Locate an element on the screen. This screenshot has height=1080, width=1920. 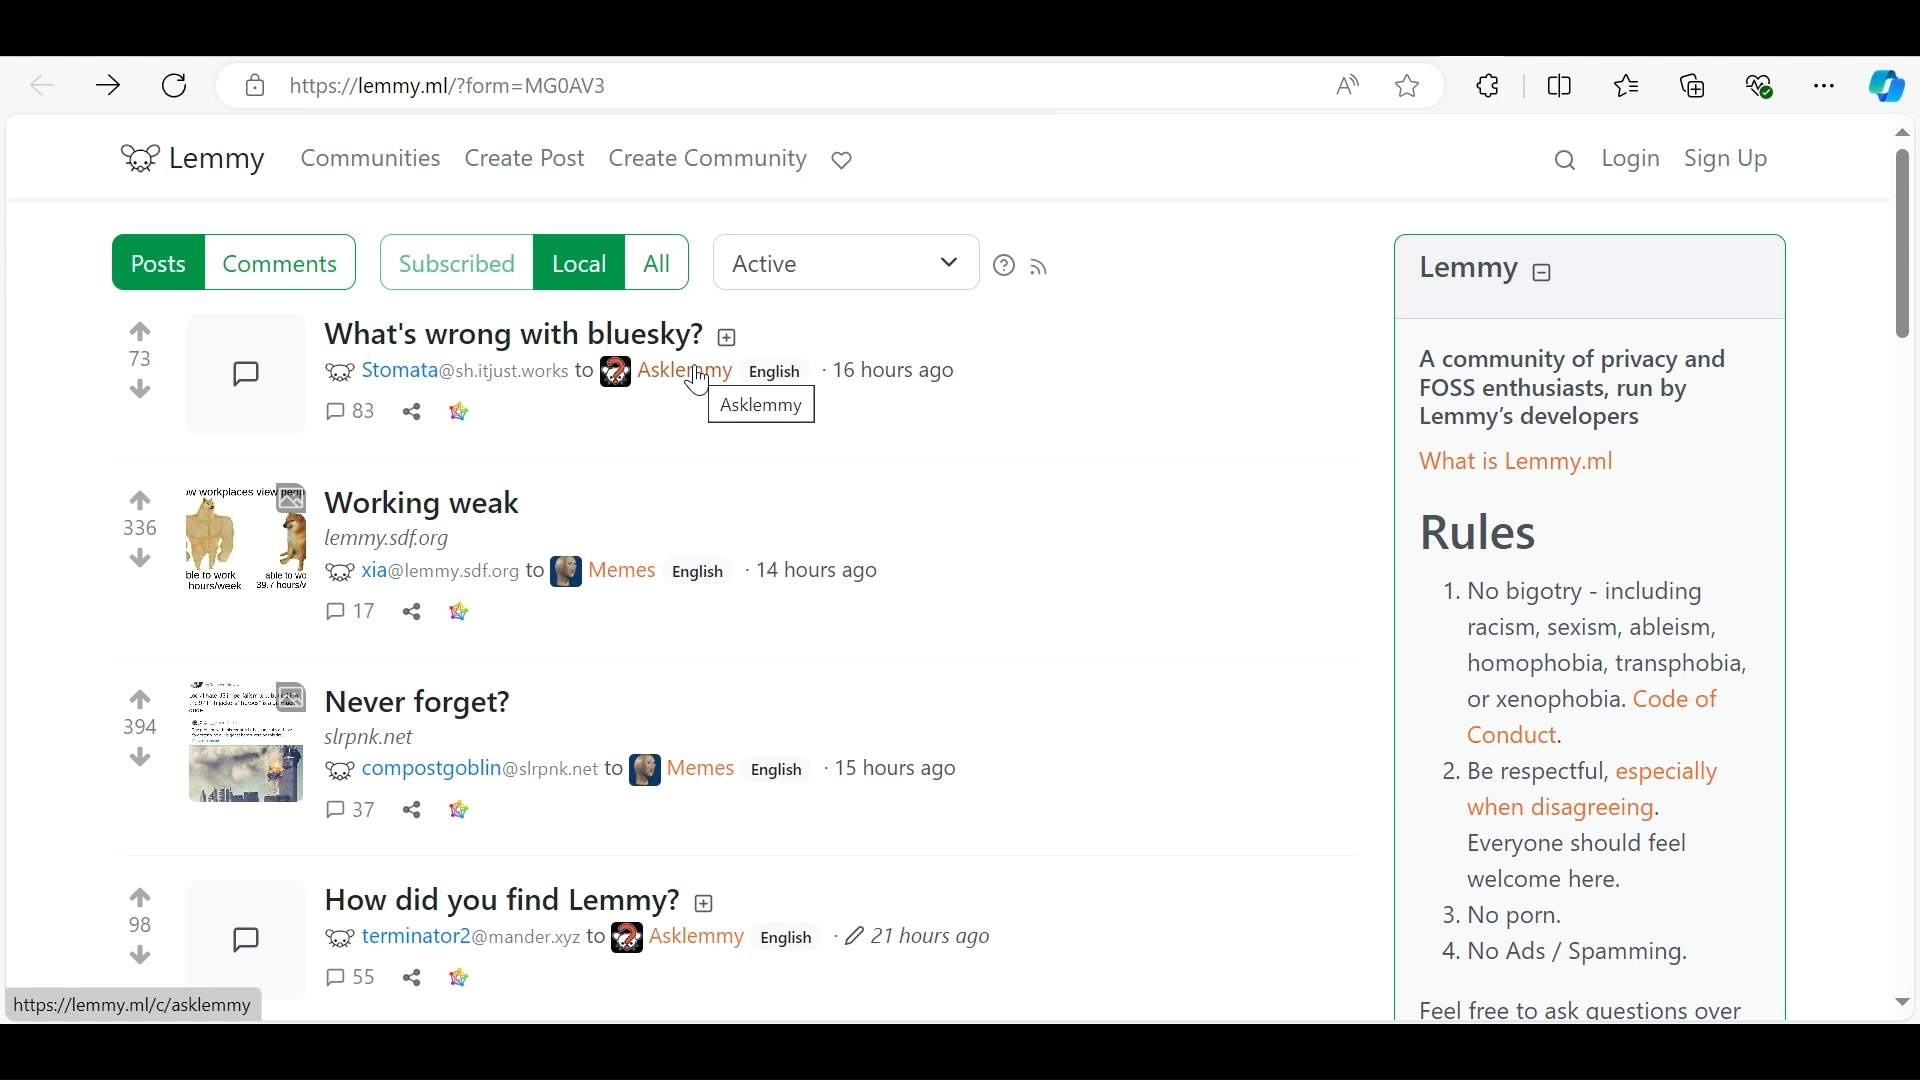
Time posted is located at coordinates (893, 371).